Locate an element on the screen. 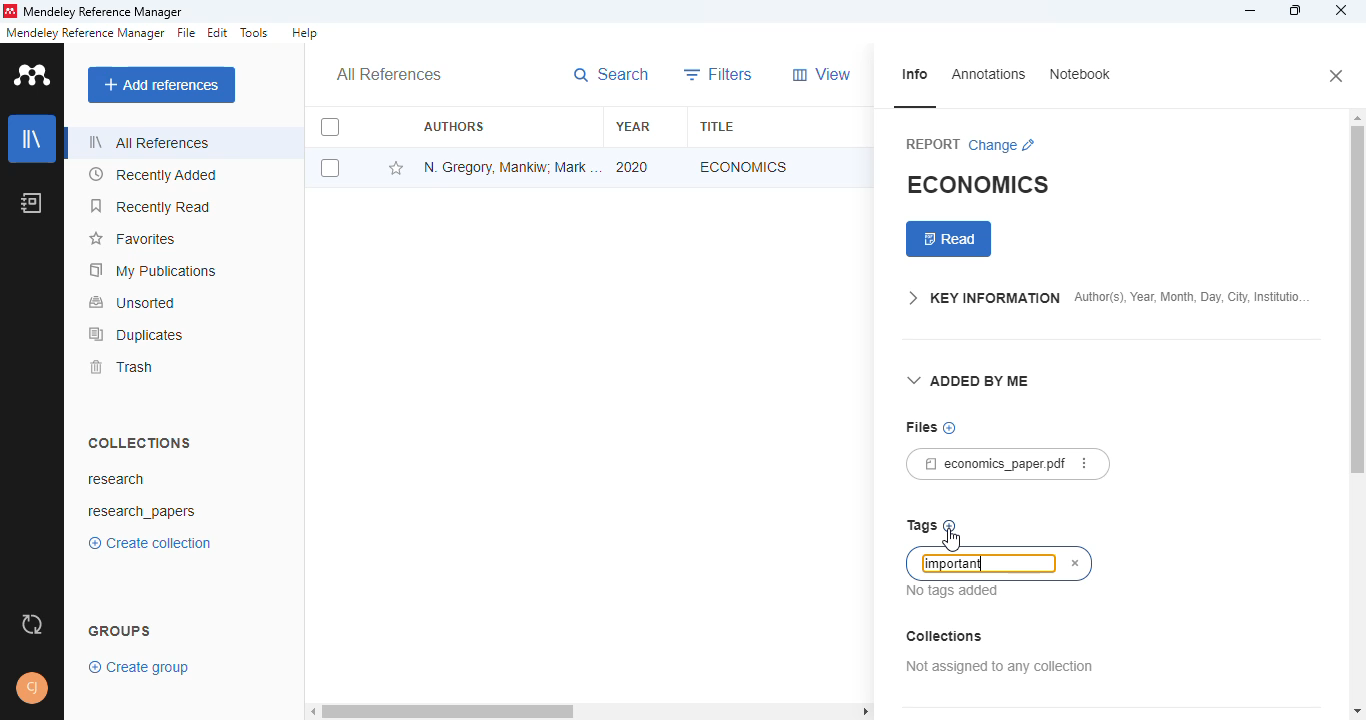 This screenshot has width=1366, height=720. report is located at coordinates (933, 145).